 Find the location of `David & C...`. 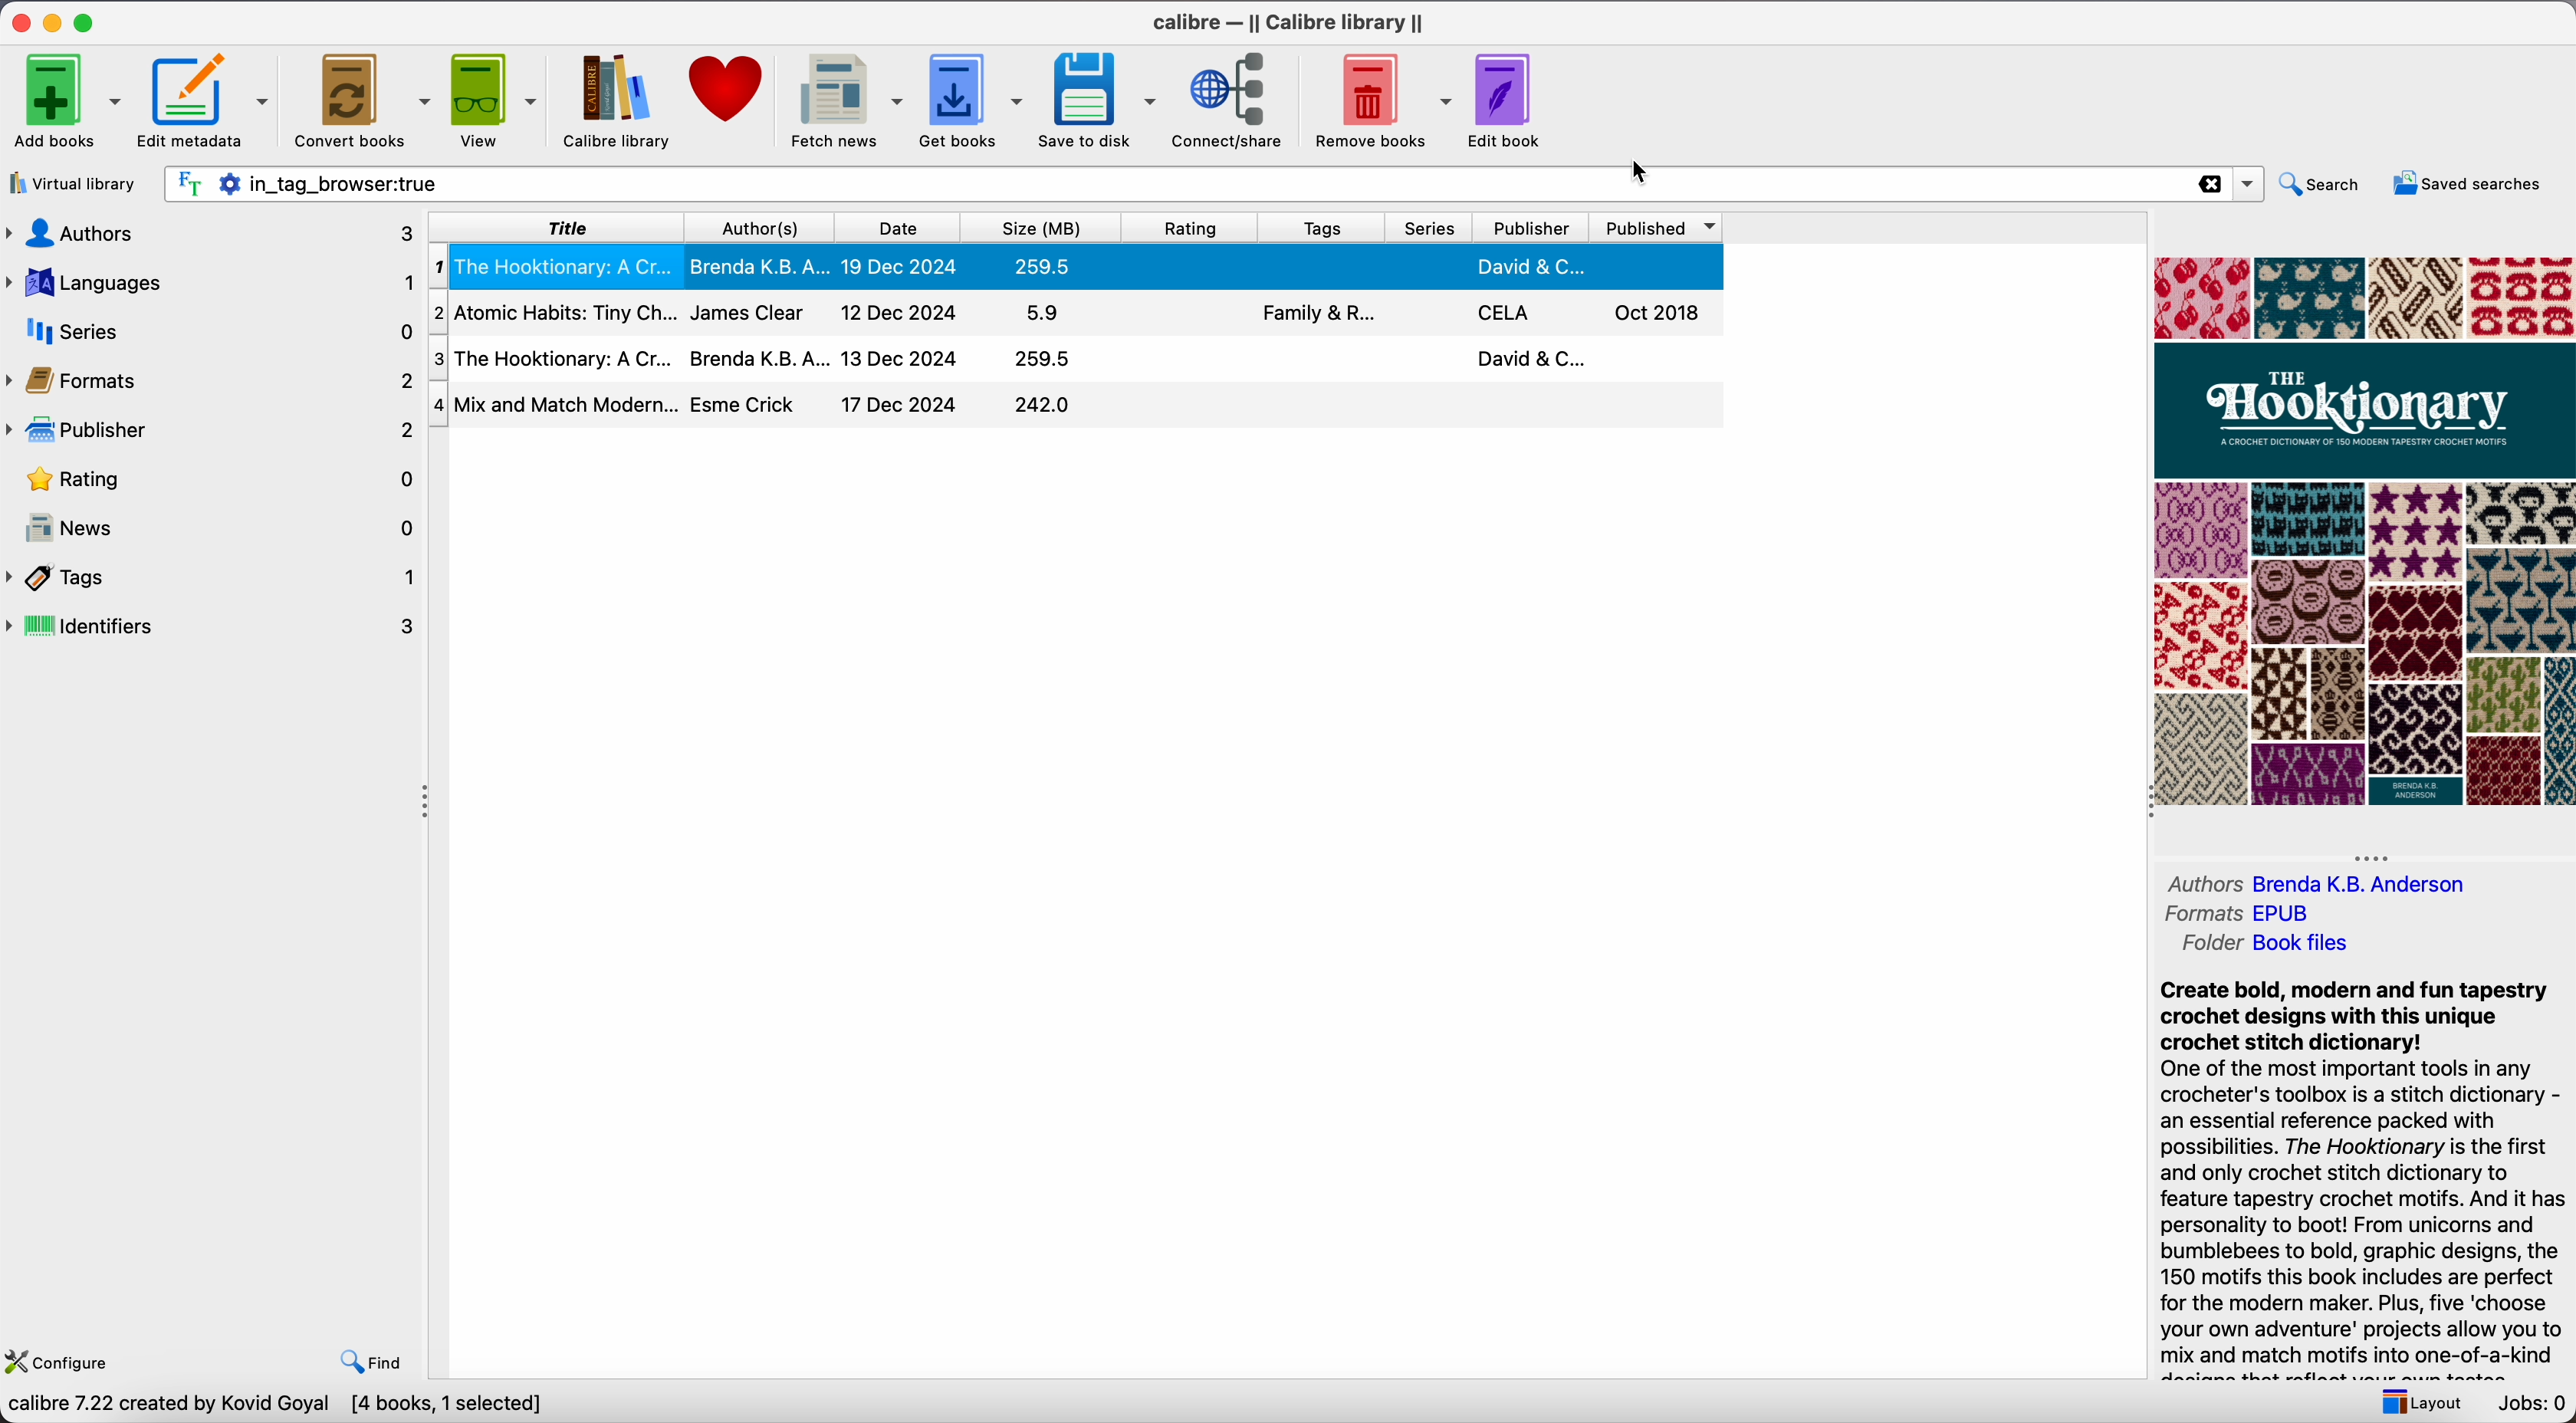

David & C... is located at coordinates (1535, 266).